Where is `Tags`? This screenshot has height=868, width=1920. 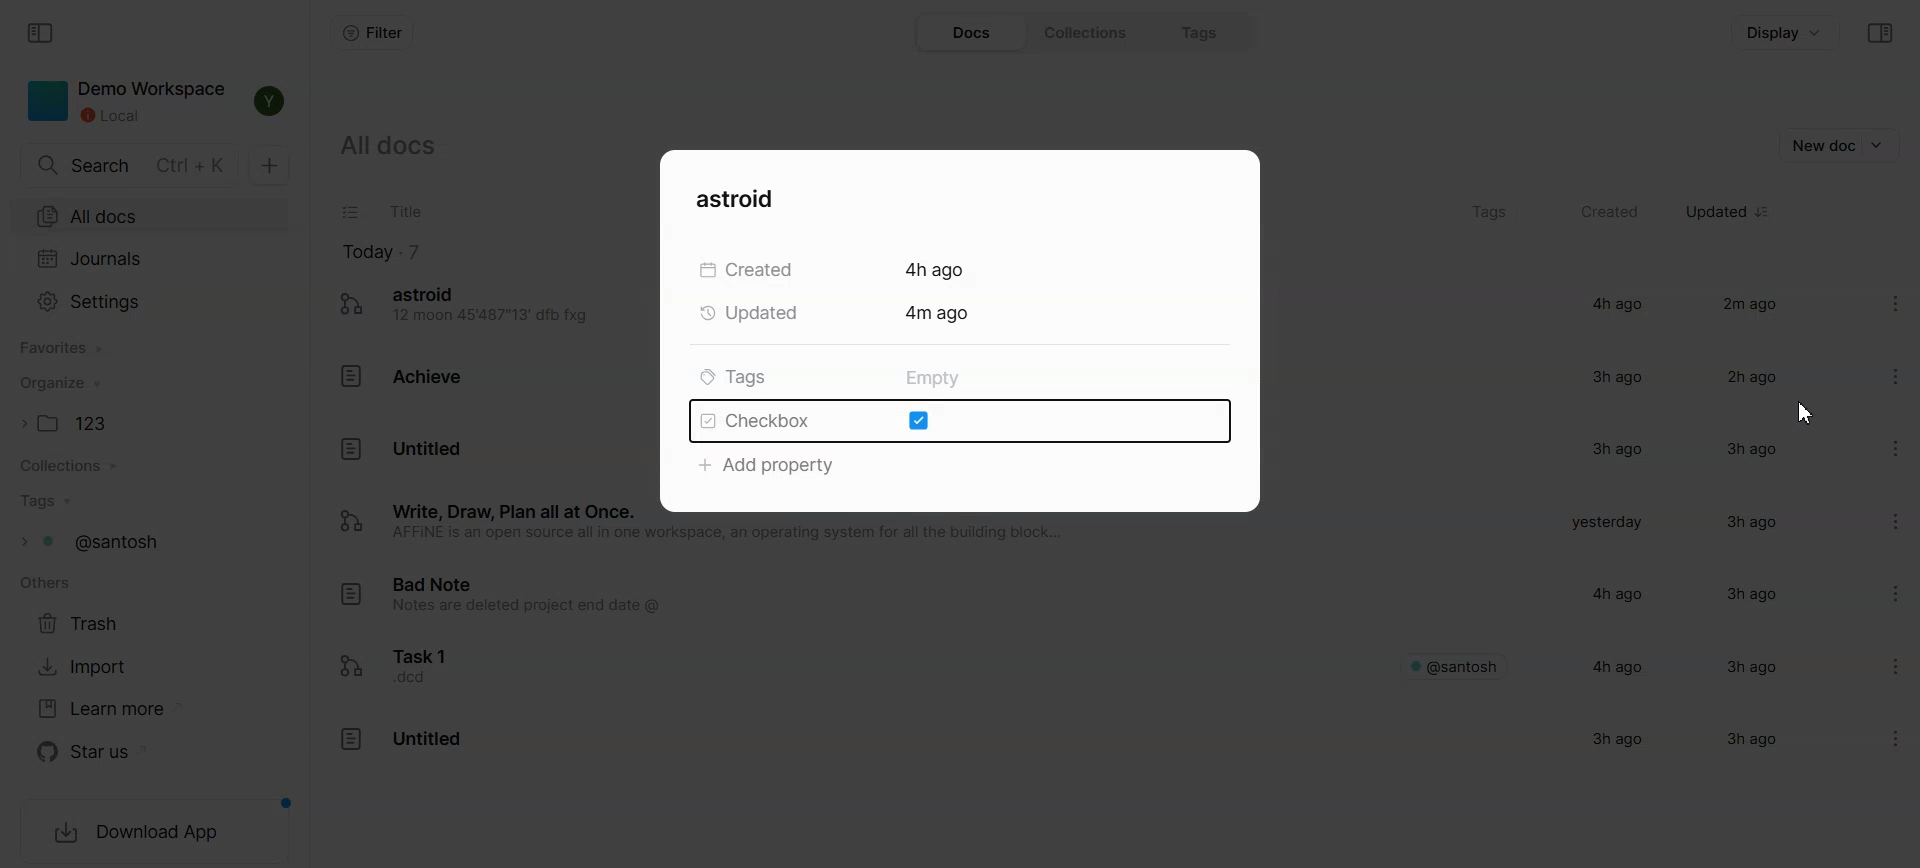 Tags is located at coordinates (150, 502).